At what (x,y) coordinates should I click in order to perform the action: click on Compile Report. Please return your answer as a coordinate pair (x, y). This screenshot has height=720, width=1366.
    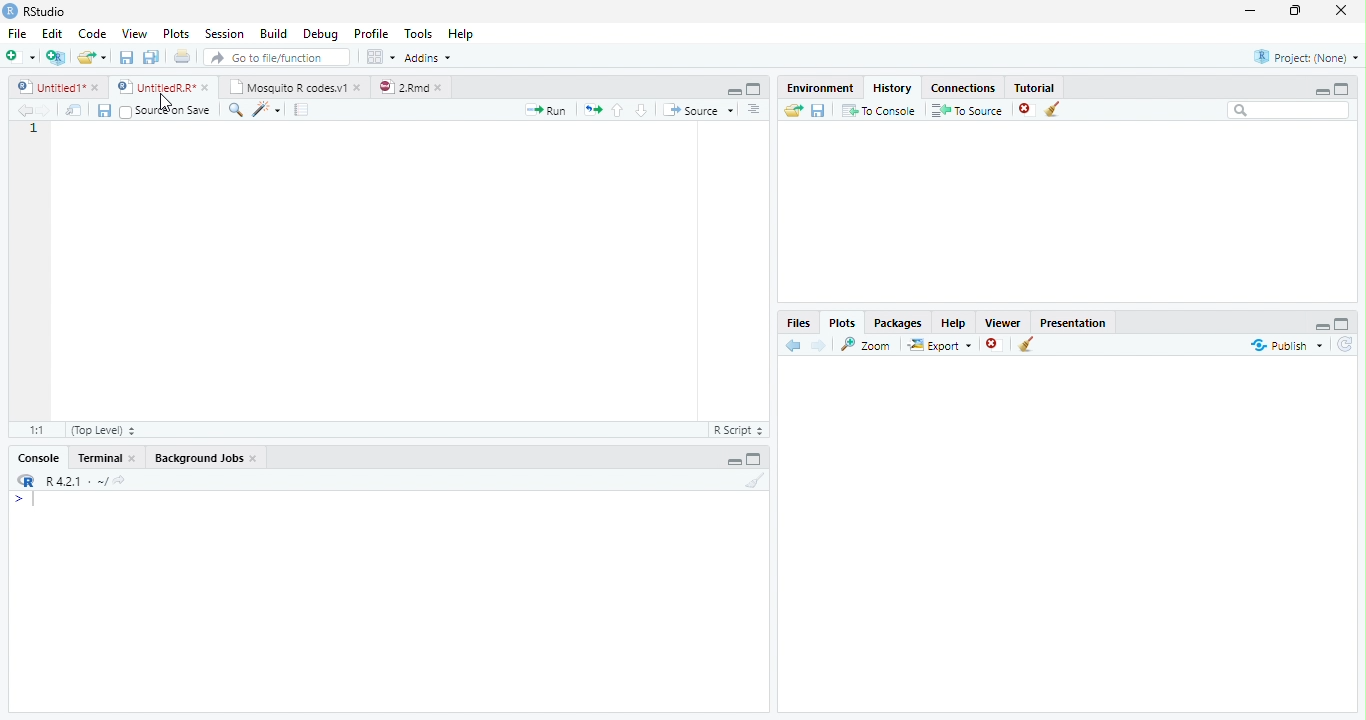
    Looking at the image, I should click on (303, 109).